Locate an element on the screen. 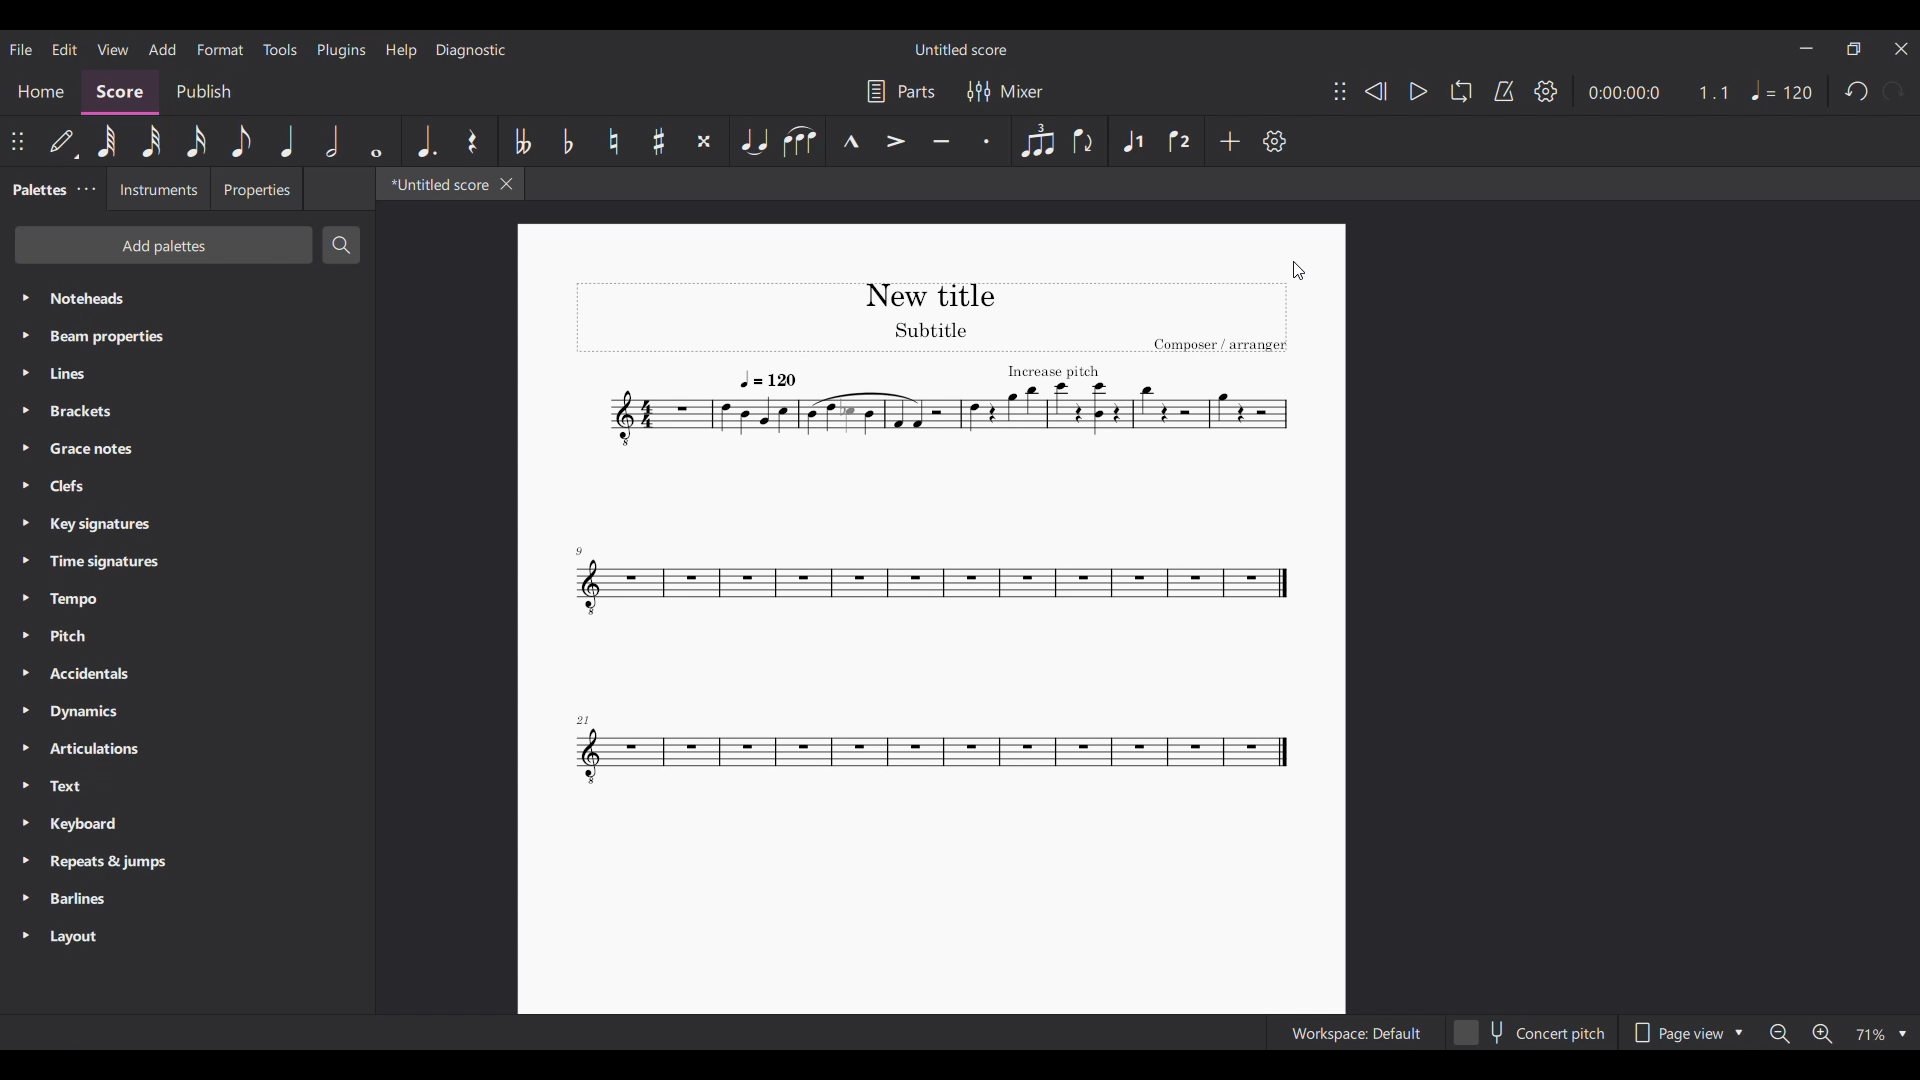 This screenshot has width=1920, height=1080. Zoom options is located at coordinates (1880, 1033).